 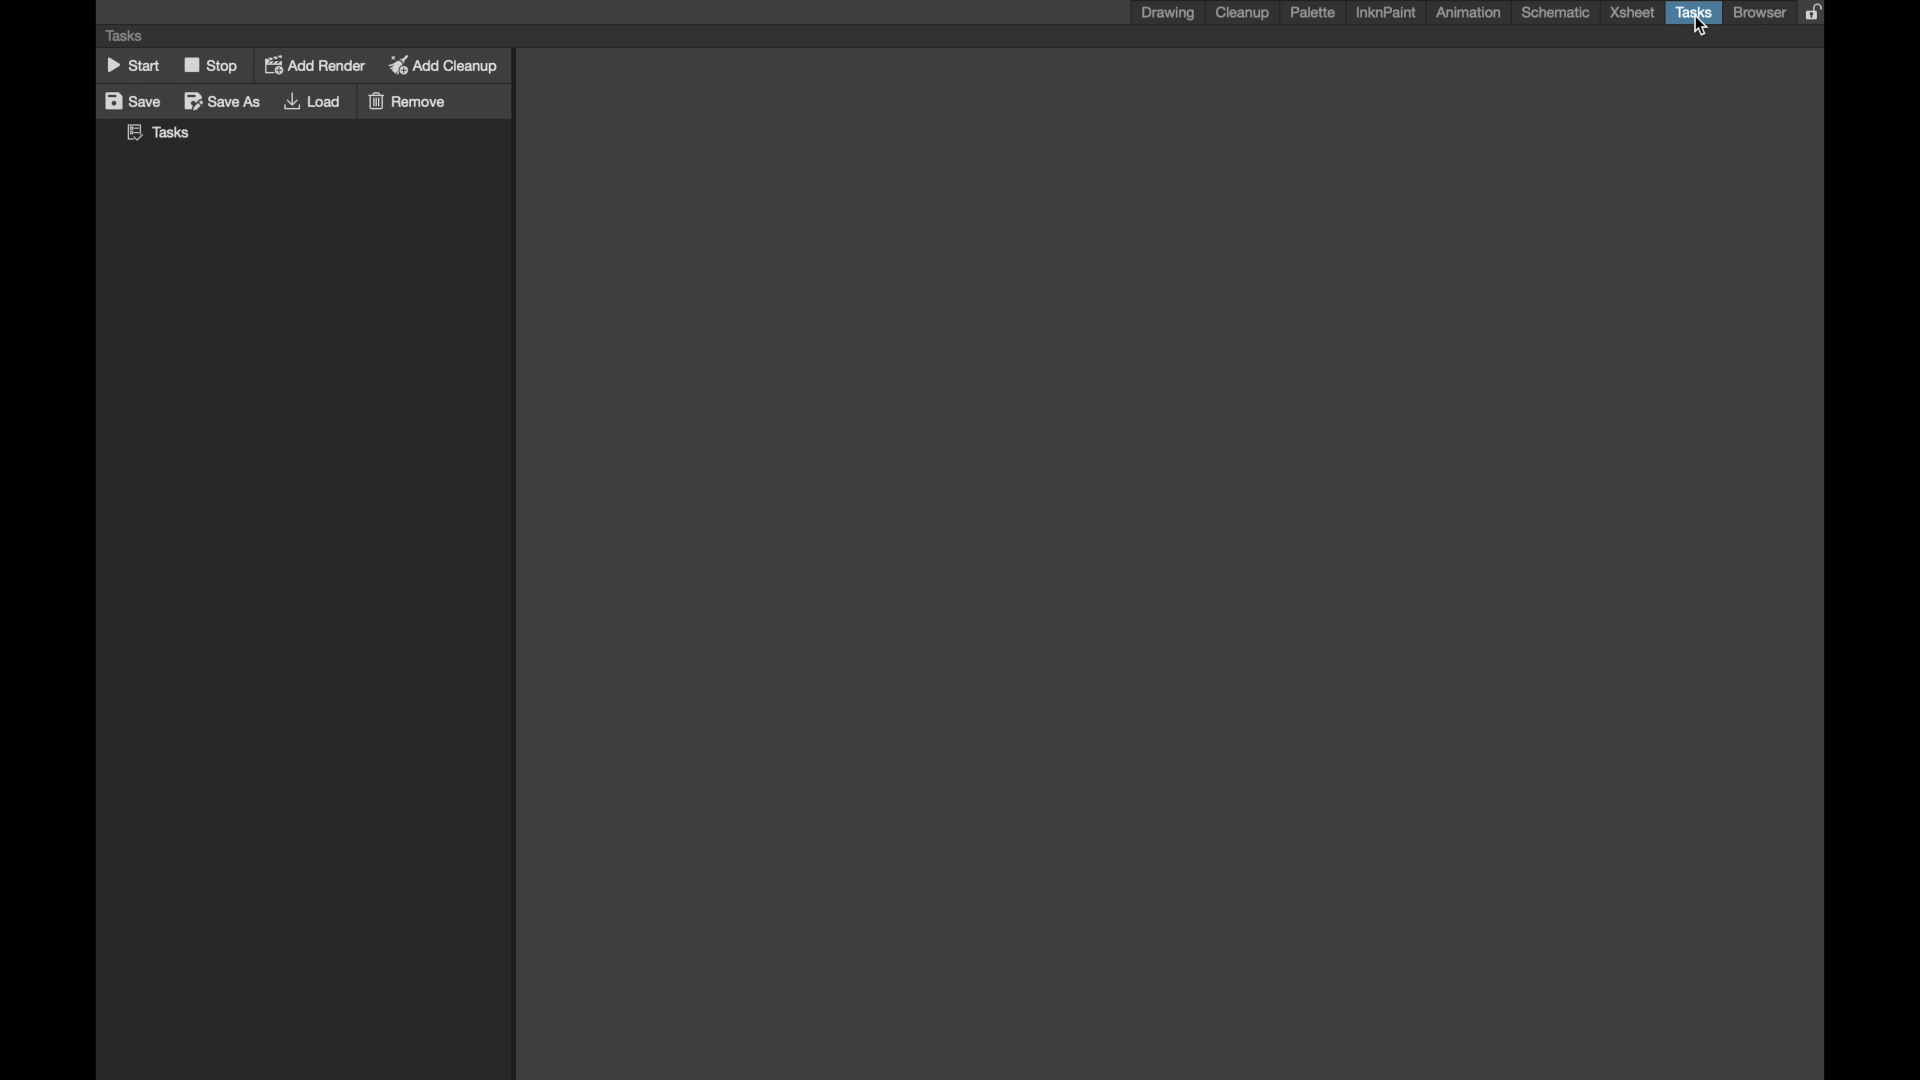 What do you see at coordinates (134, 100) in the screenshot?
I see `save` at bounding box center [134, 100].